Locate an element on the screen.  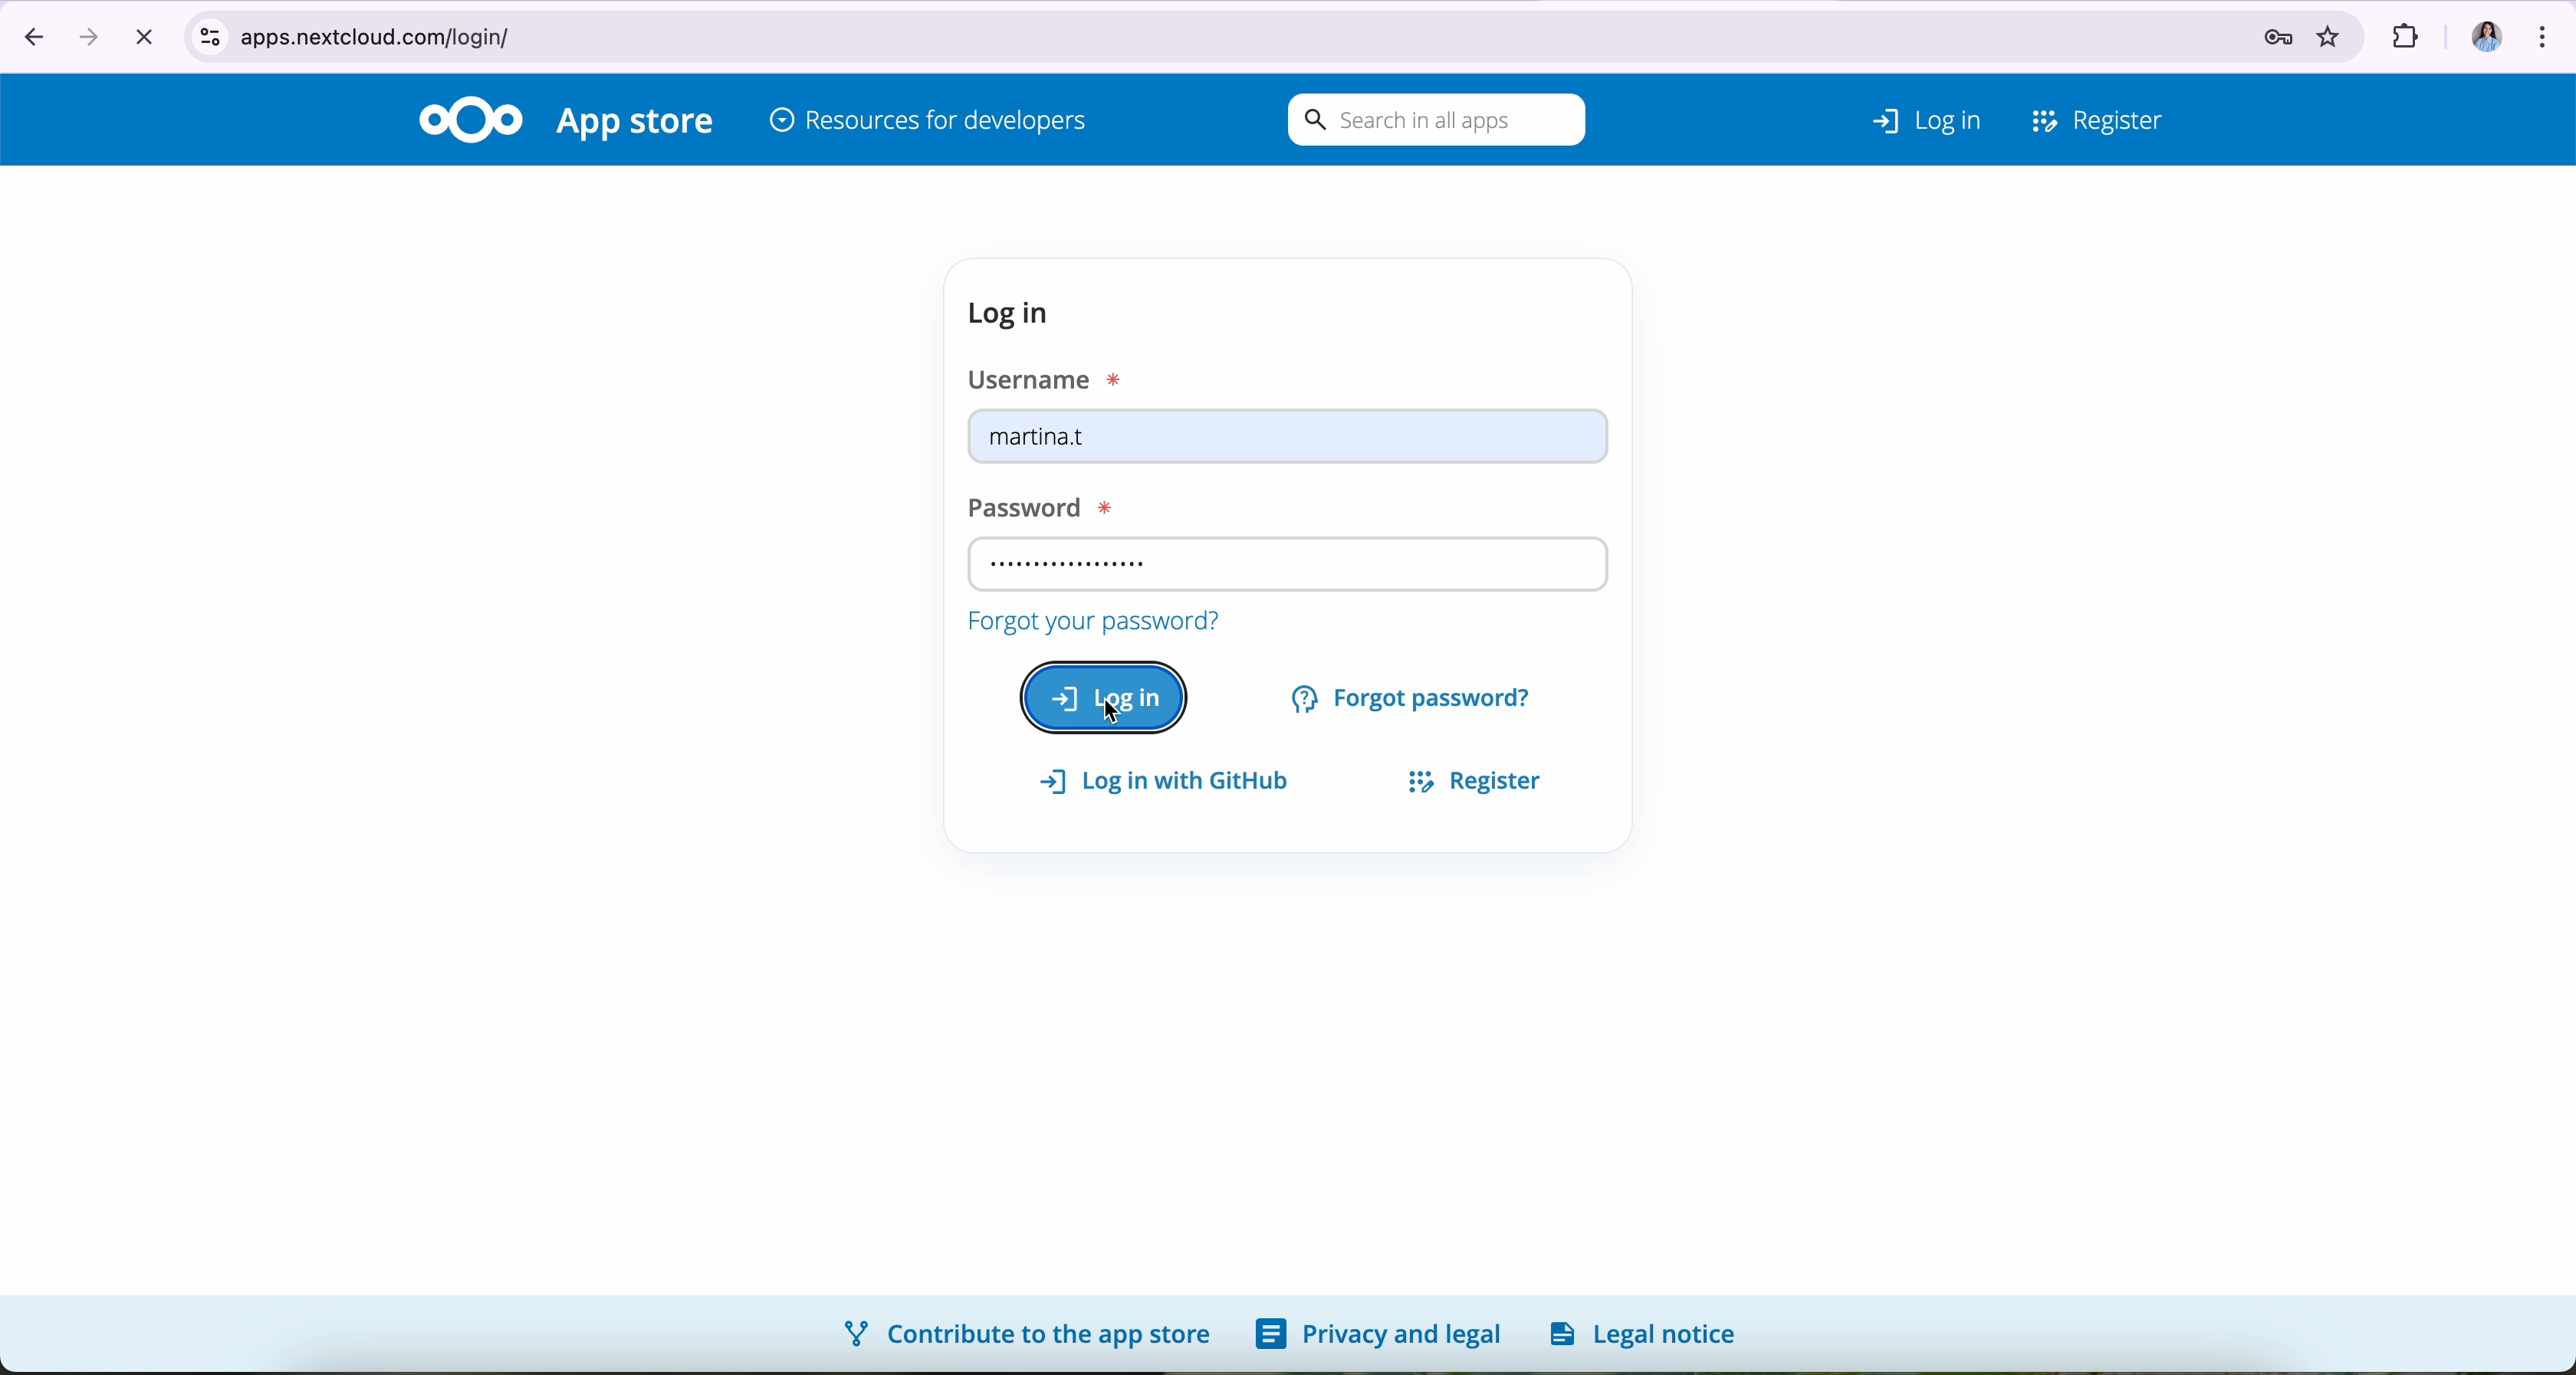
favorites is located at coordinates (2334, 31).